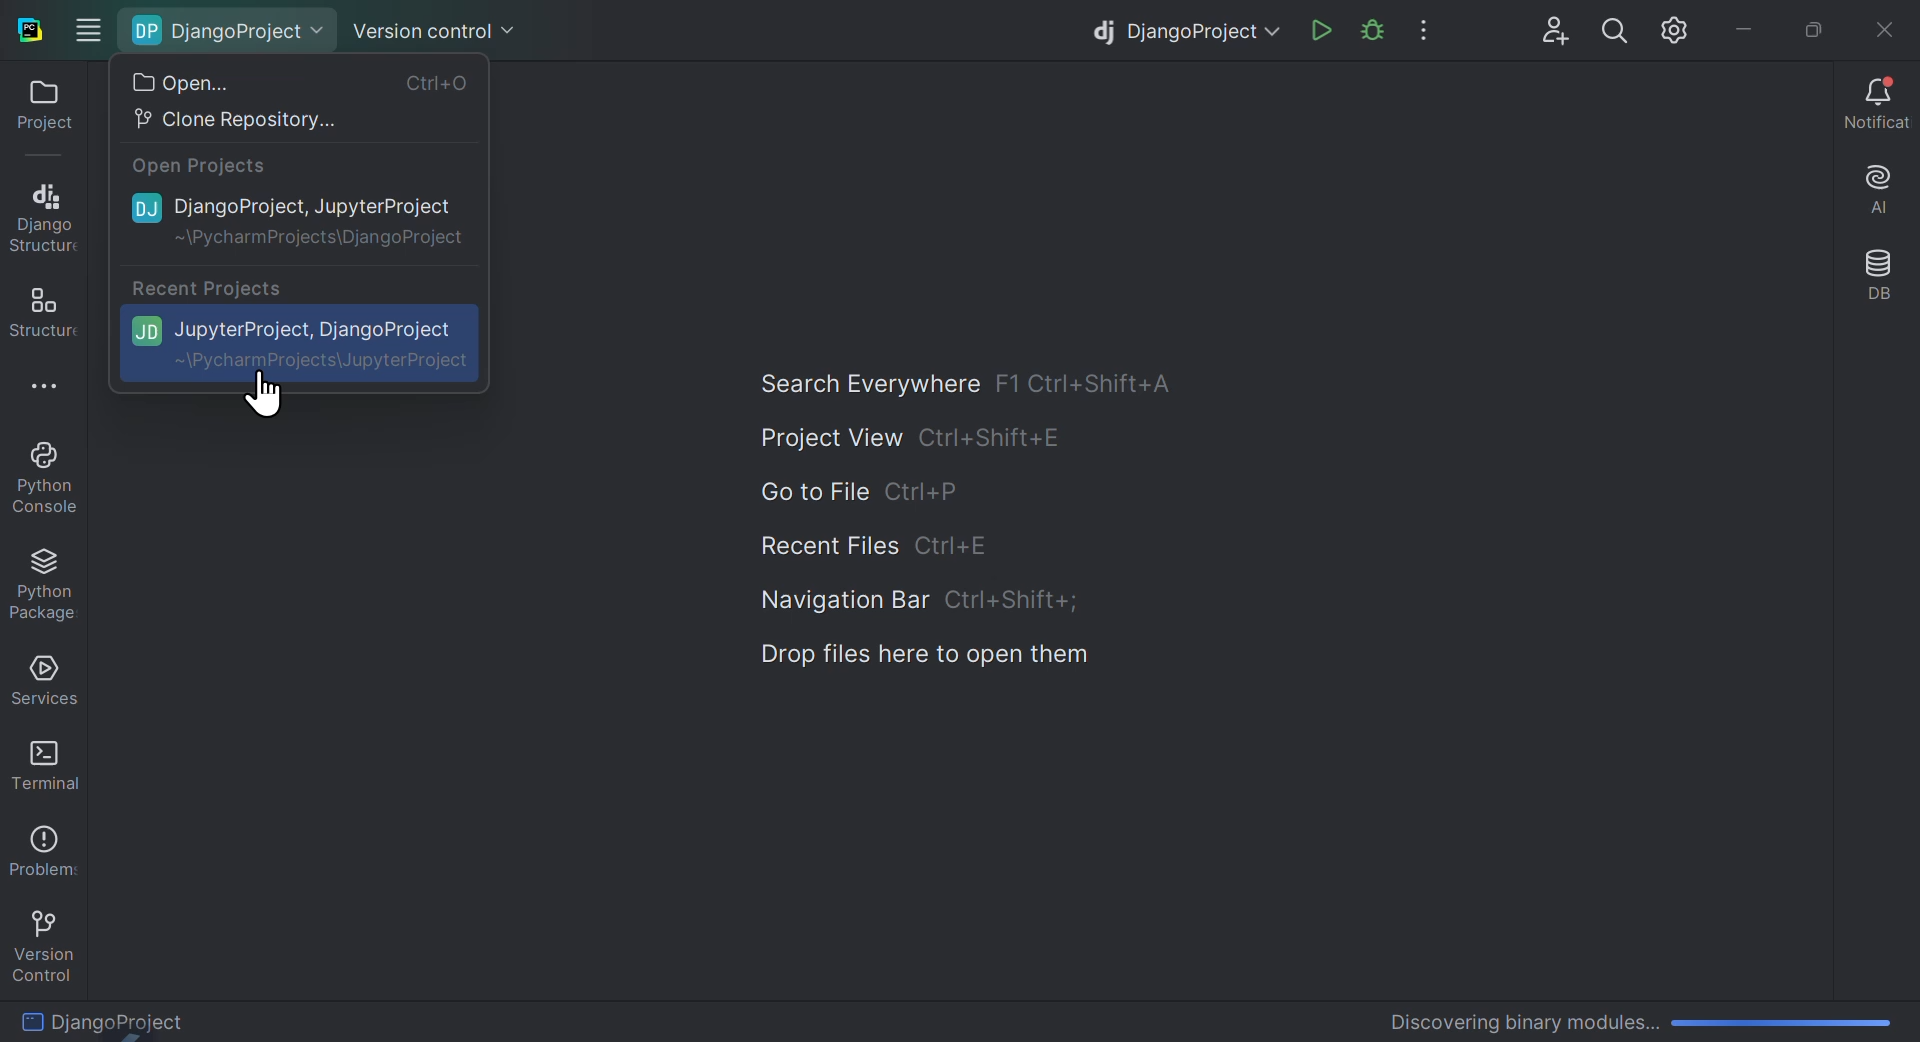 Image resolution: width=1920 pixels, height=1042 pixels. What do you see at coordinates (956, 549) in the screenshot?
I see `shortcut` at bounding box center [956, 549].